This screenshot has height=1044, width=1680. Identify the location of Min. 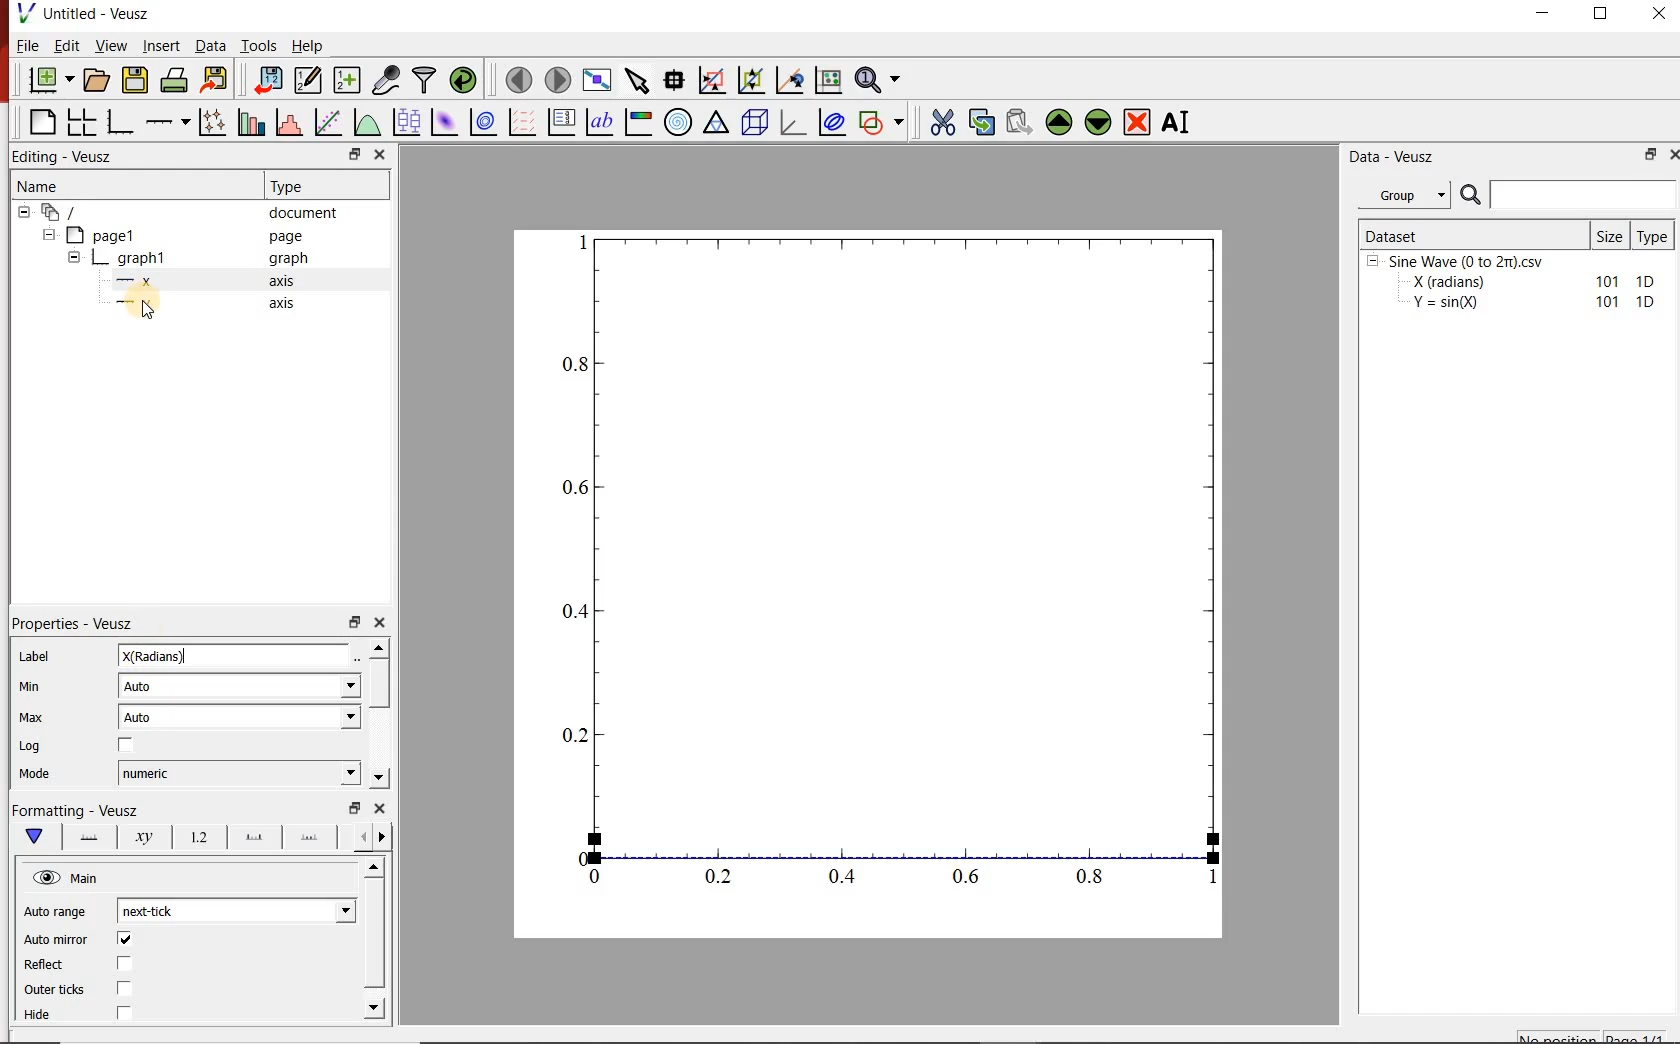
(31, 685).